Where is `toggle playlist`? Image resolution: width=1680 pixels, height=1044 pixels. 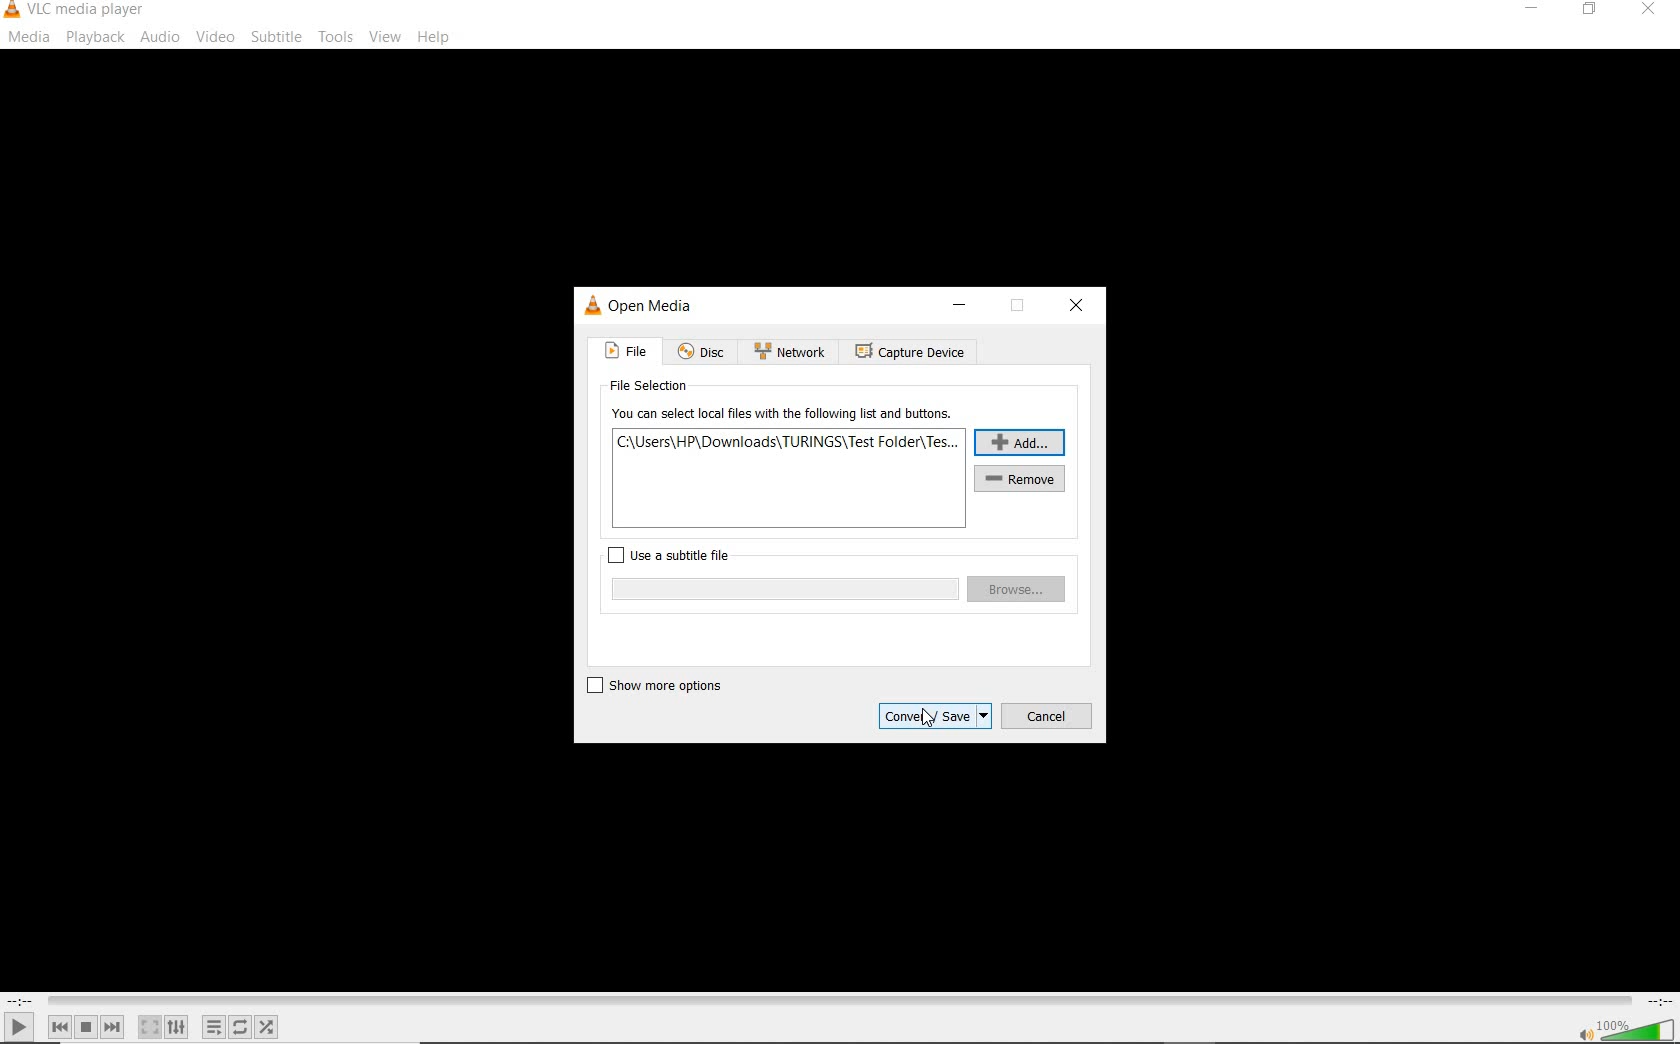 toggle playlist is located at coordinates (214, 1027).